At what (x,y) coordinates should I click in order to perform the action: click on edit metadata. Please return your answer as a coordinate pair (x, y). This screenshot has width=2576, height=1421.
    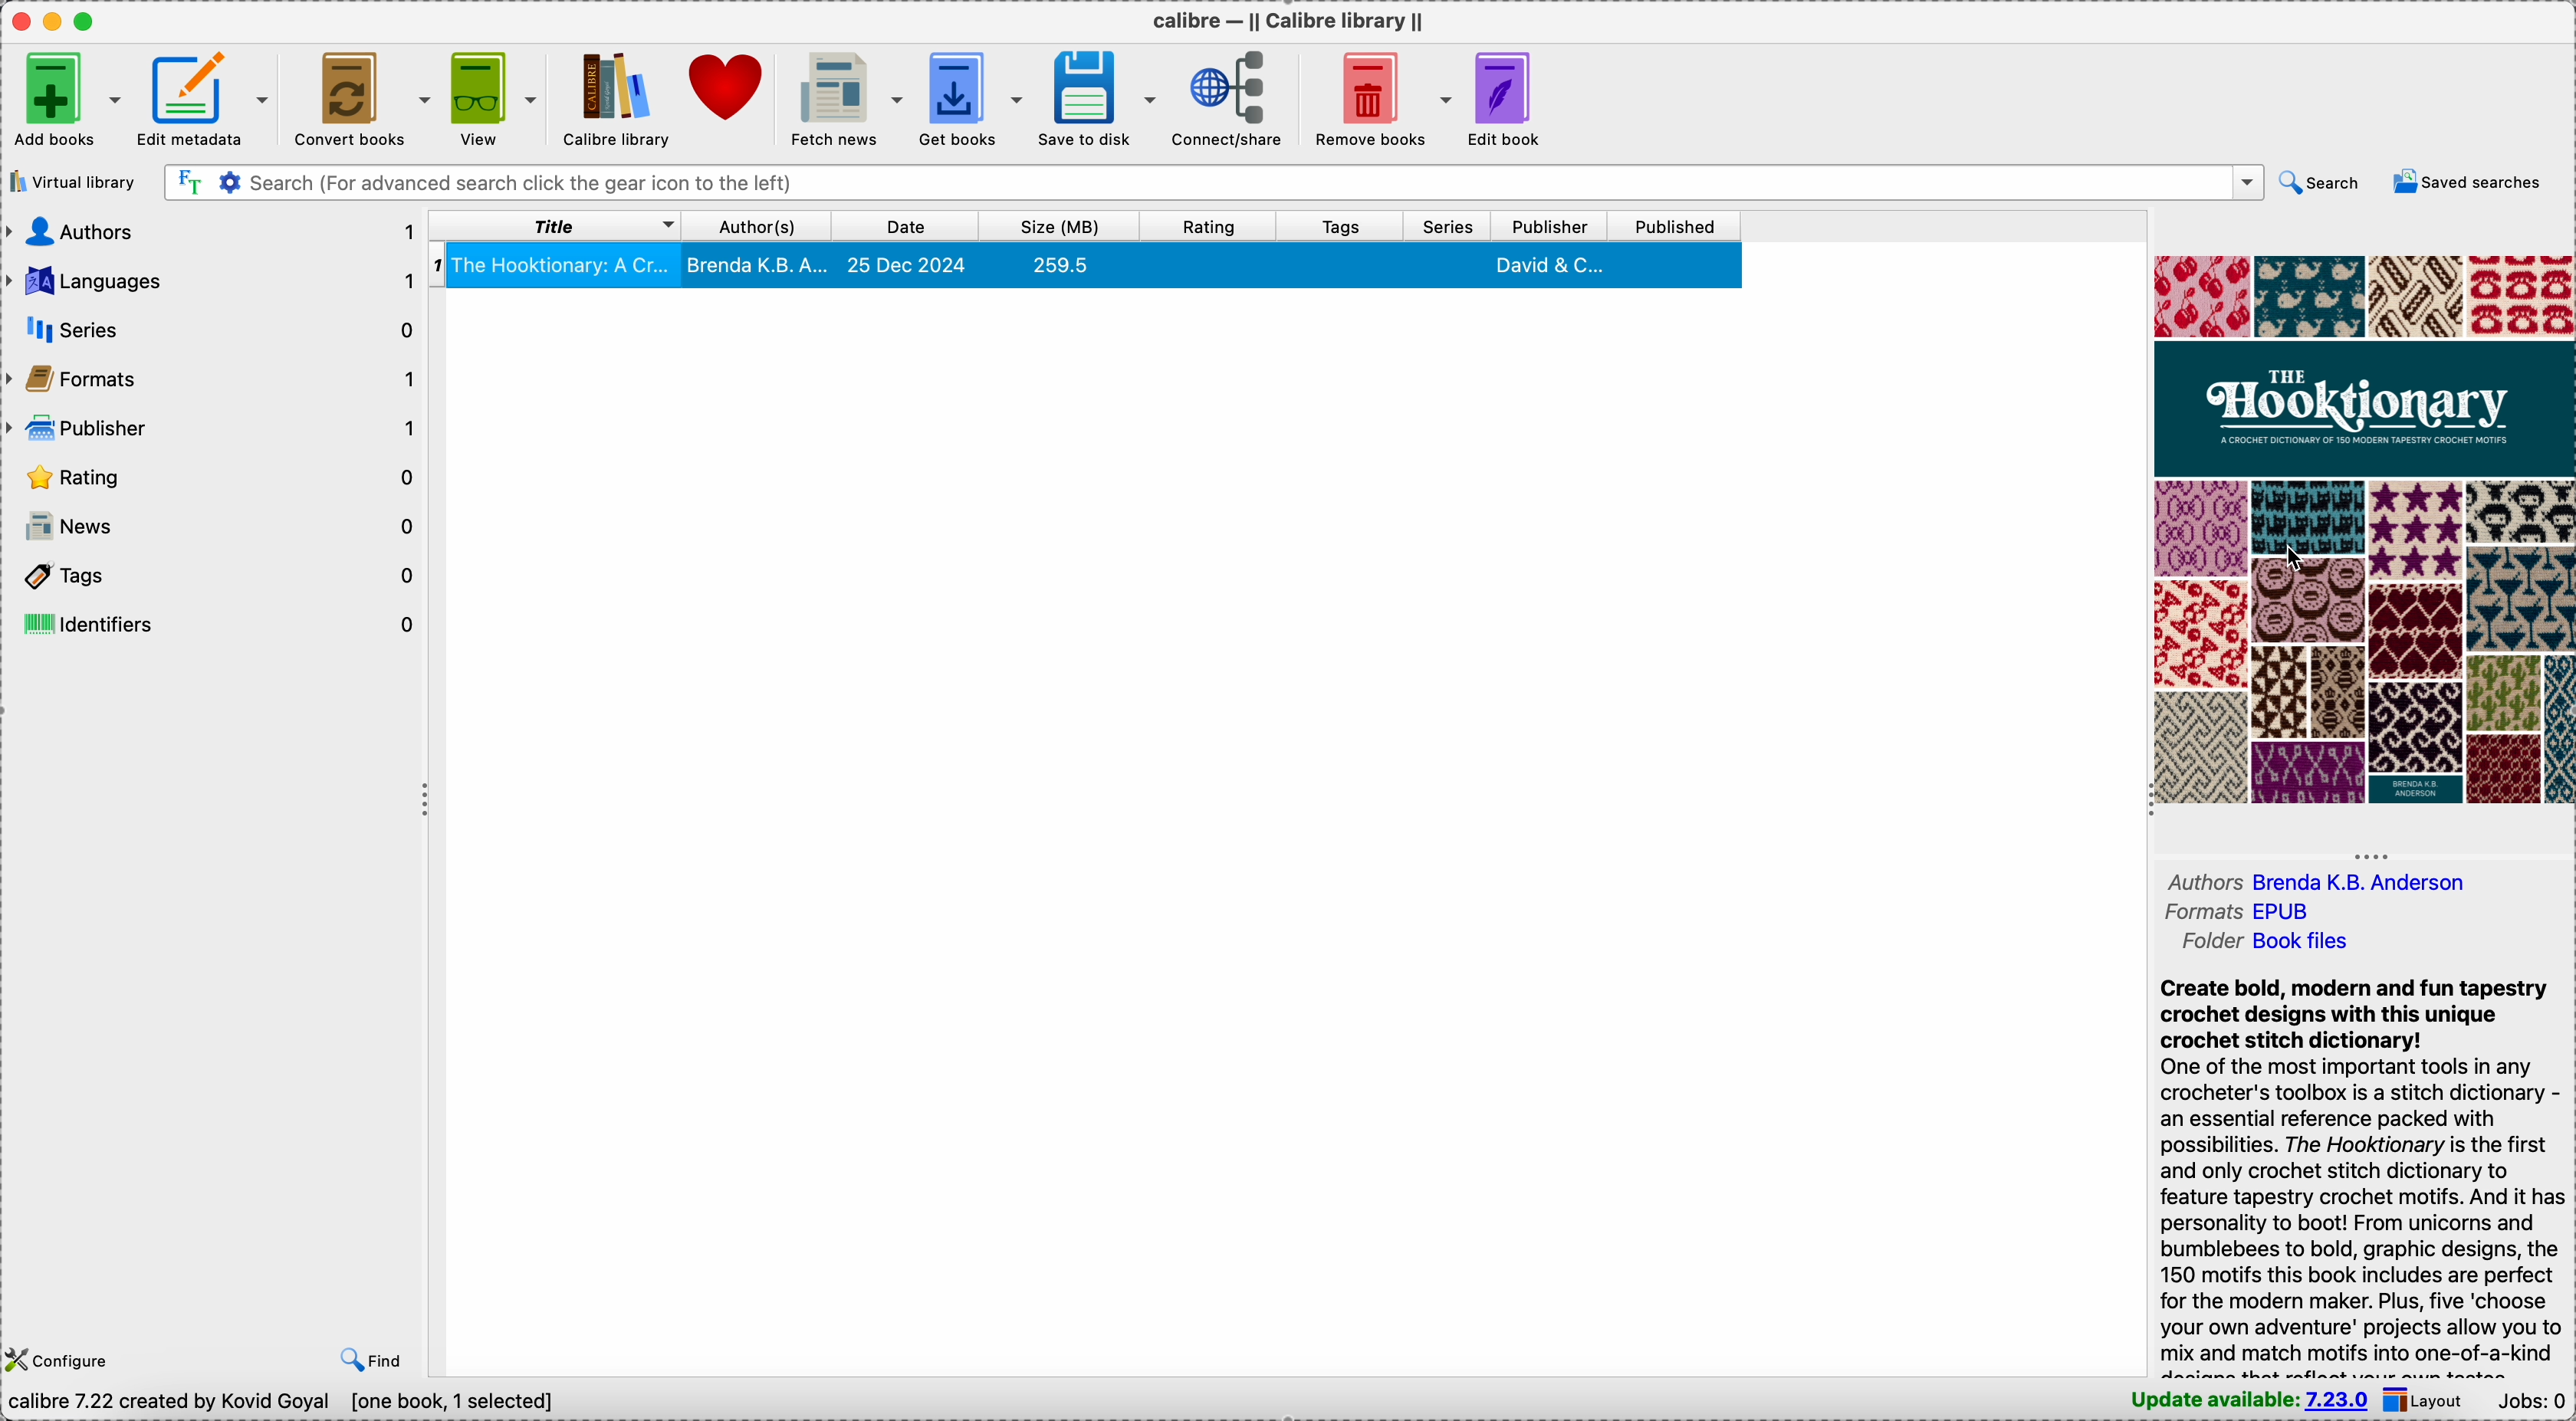
    Looking at the image, I should click on (200, 94).